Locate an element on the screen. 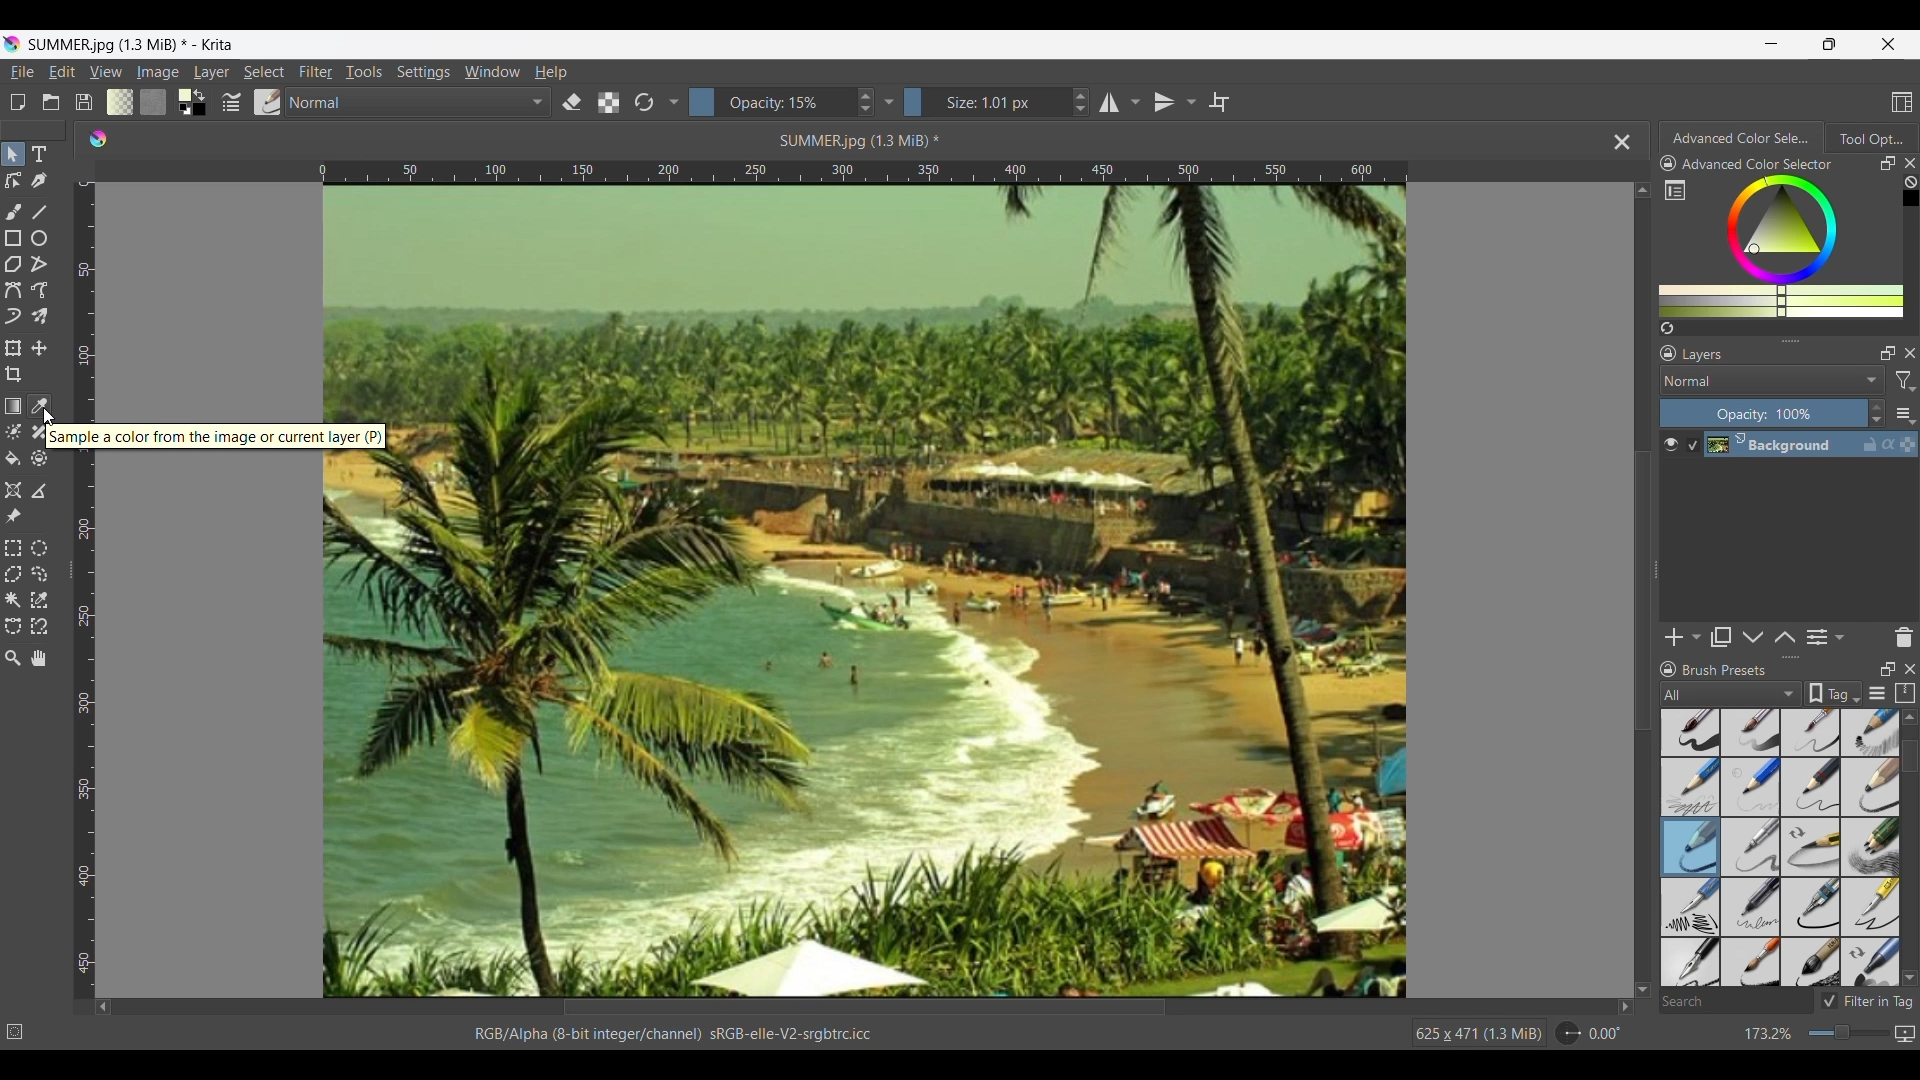 Image resolution: width=1920 pixels, height=1080 pixels. Layer menu is located at coordinates (210, 72).